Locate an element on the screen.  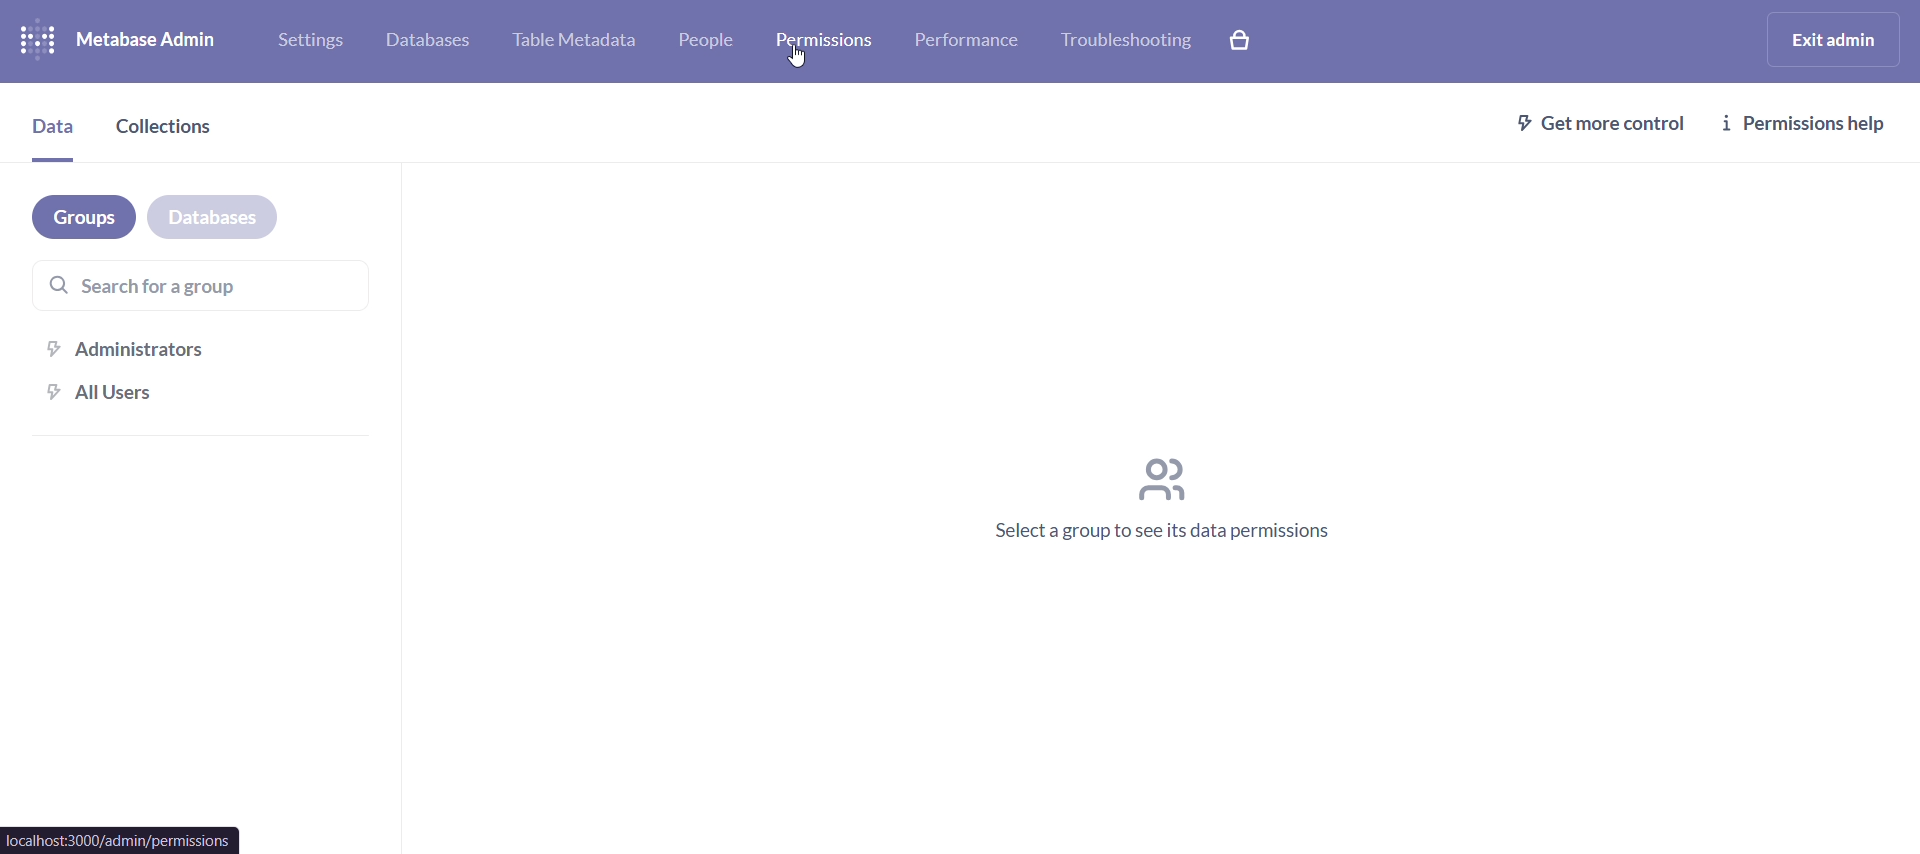
select a group to see its data permissions is located at coordinates (1168, 503).